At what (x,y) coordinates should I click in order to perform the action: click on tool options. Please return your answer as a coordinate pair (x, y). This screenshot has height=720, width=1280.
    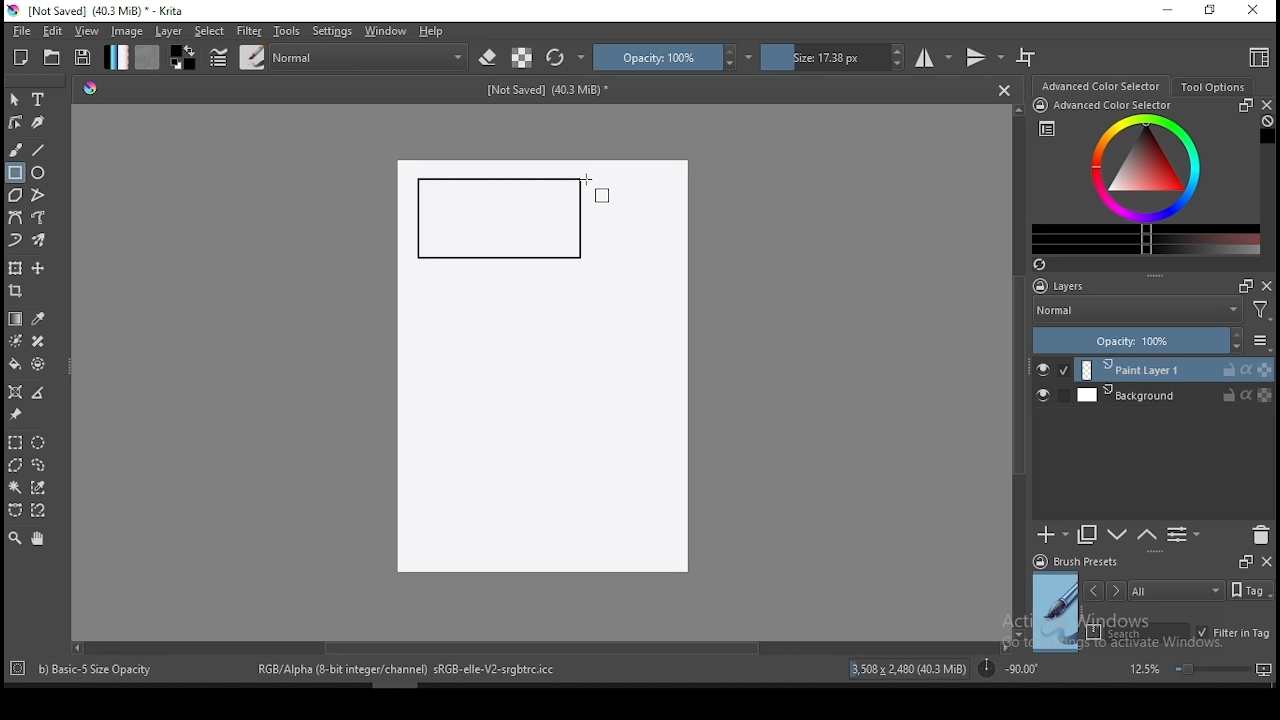
    Looking at the image, I should click on (1214, 87).